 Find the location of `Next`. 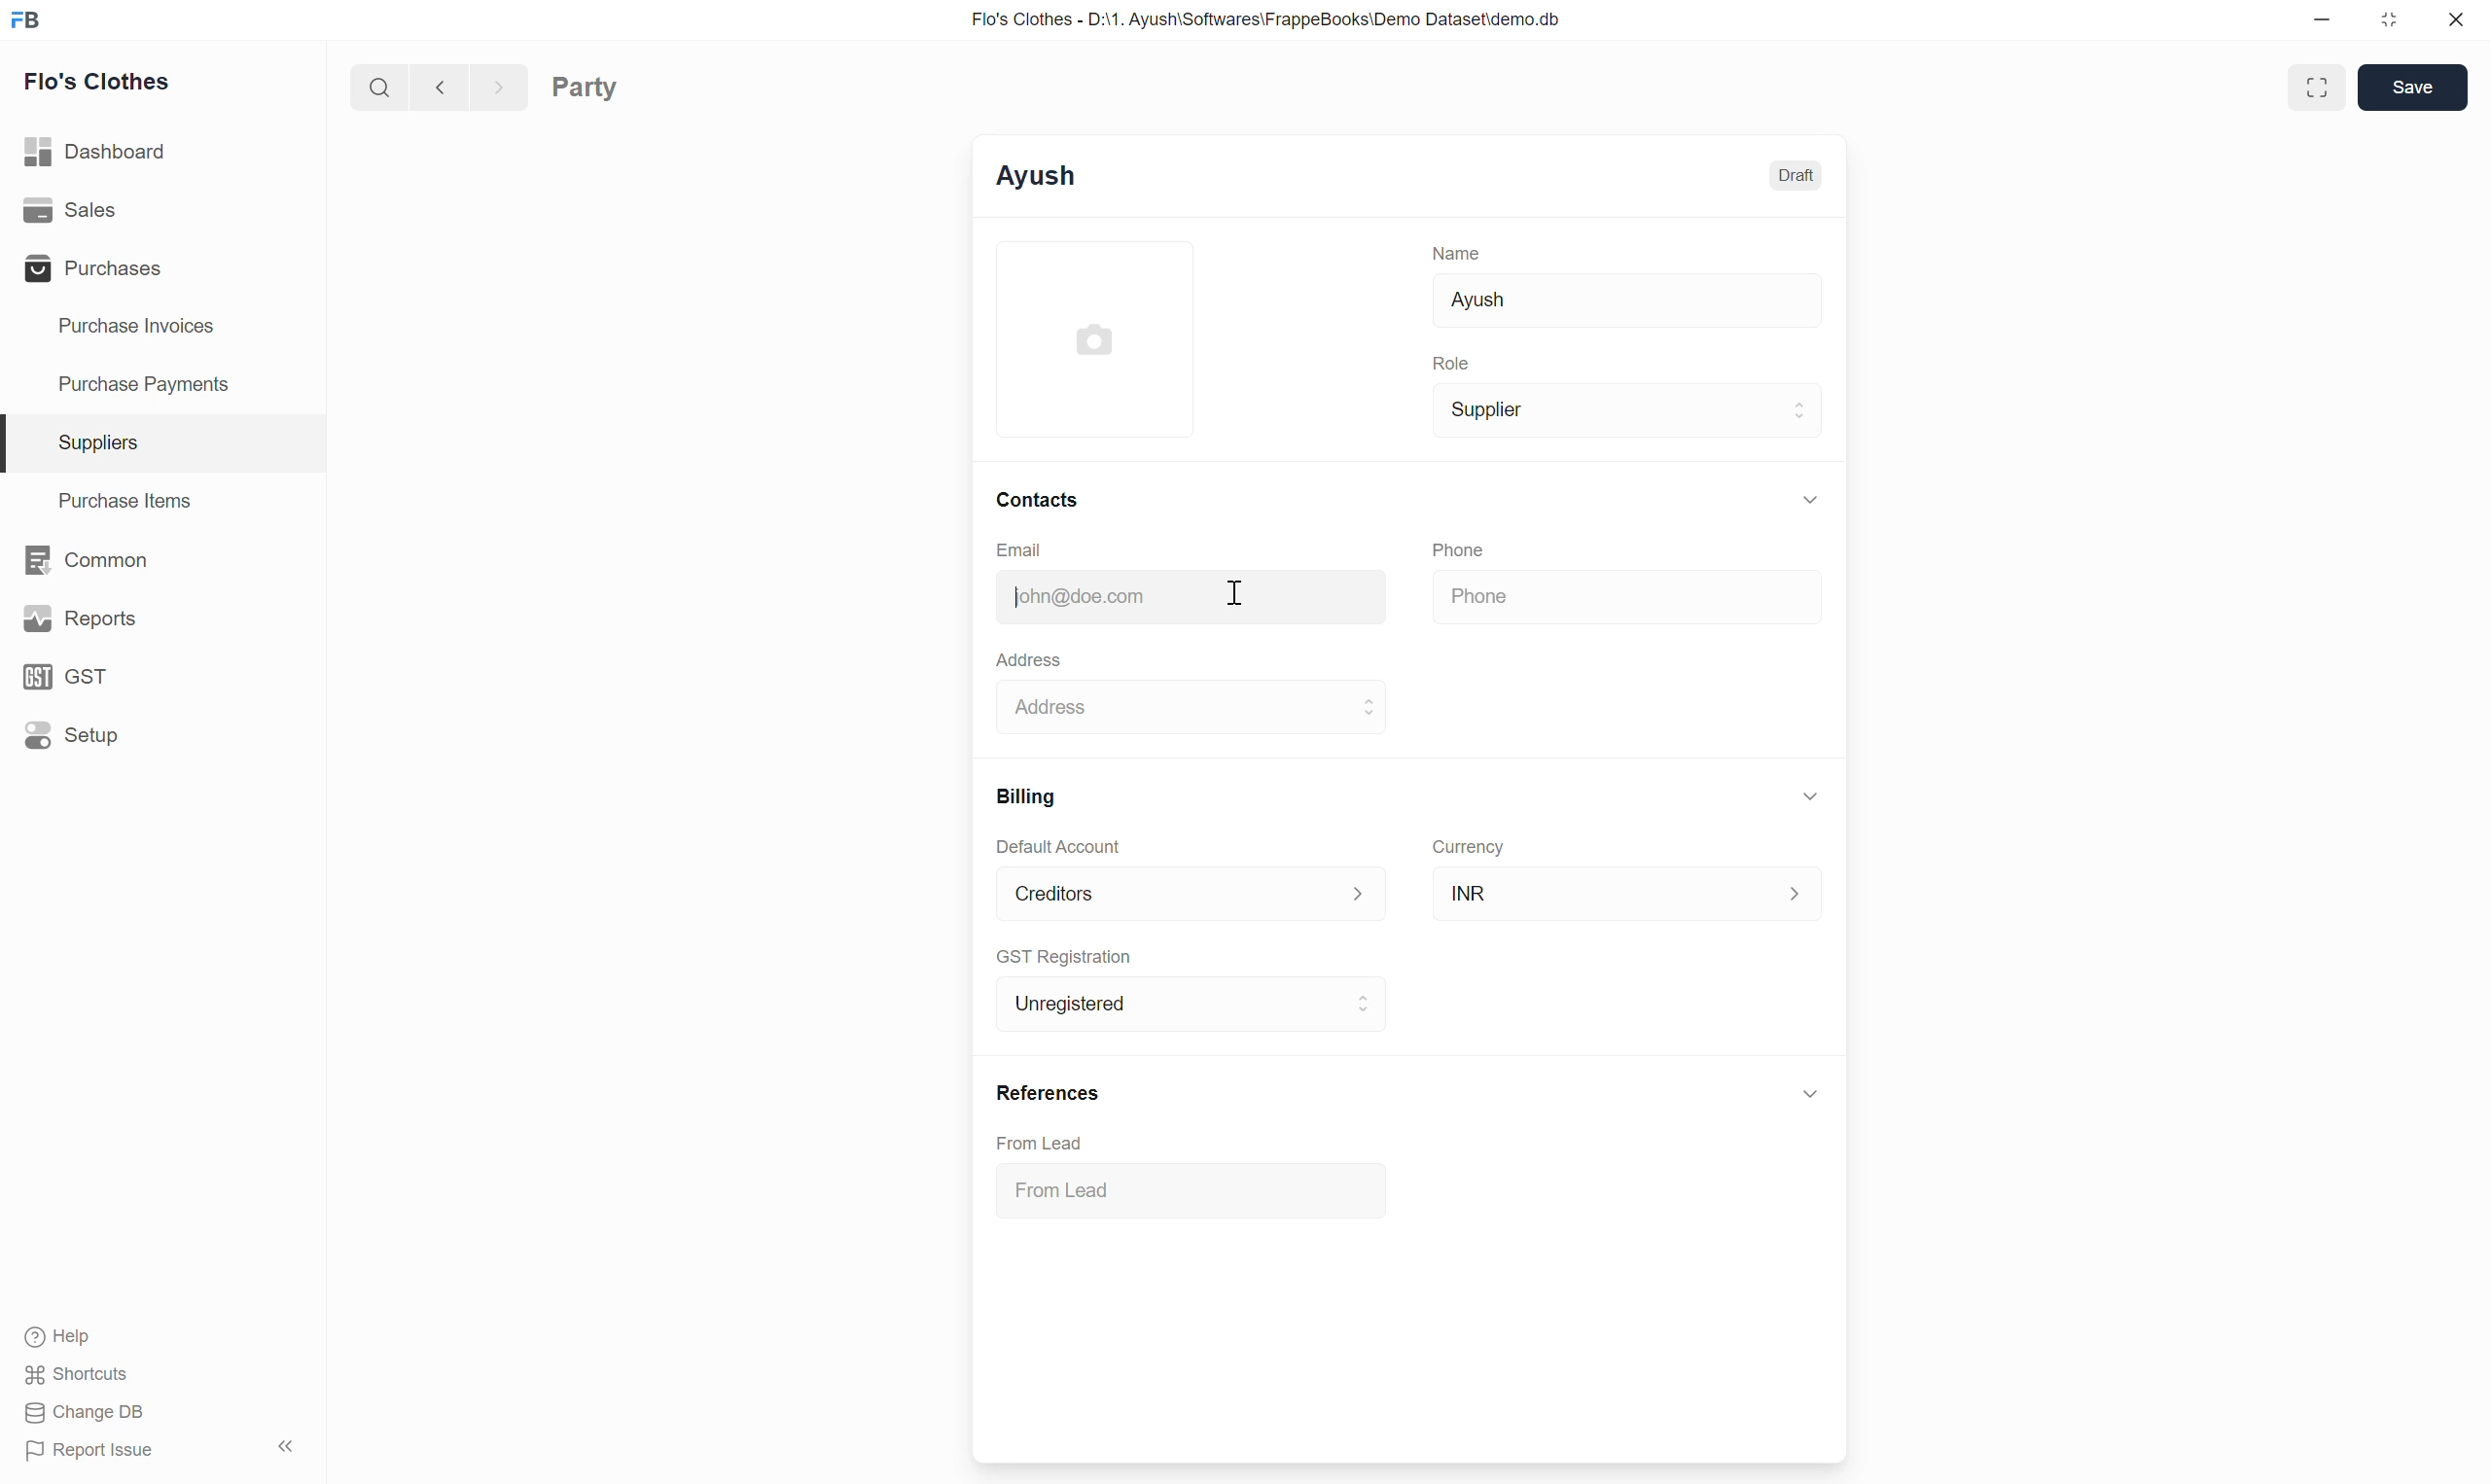

Next is located at coordinates (500, 86).